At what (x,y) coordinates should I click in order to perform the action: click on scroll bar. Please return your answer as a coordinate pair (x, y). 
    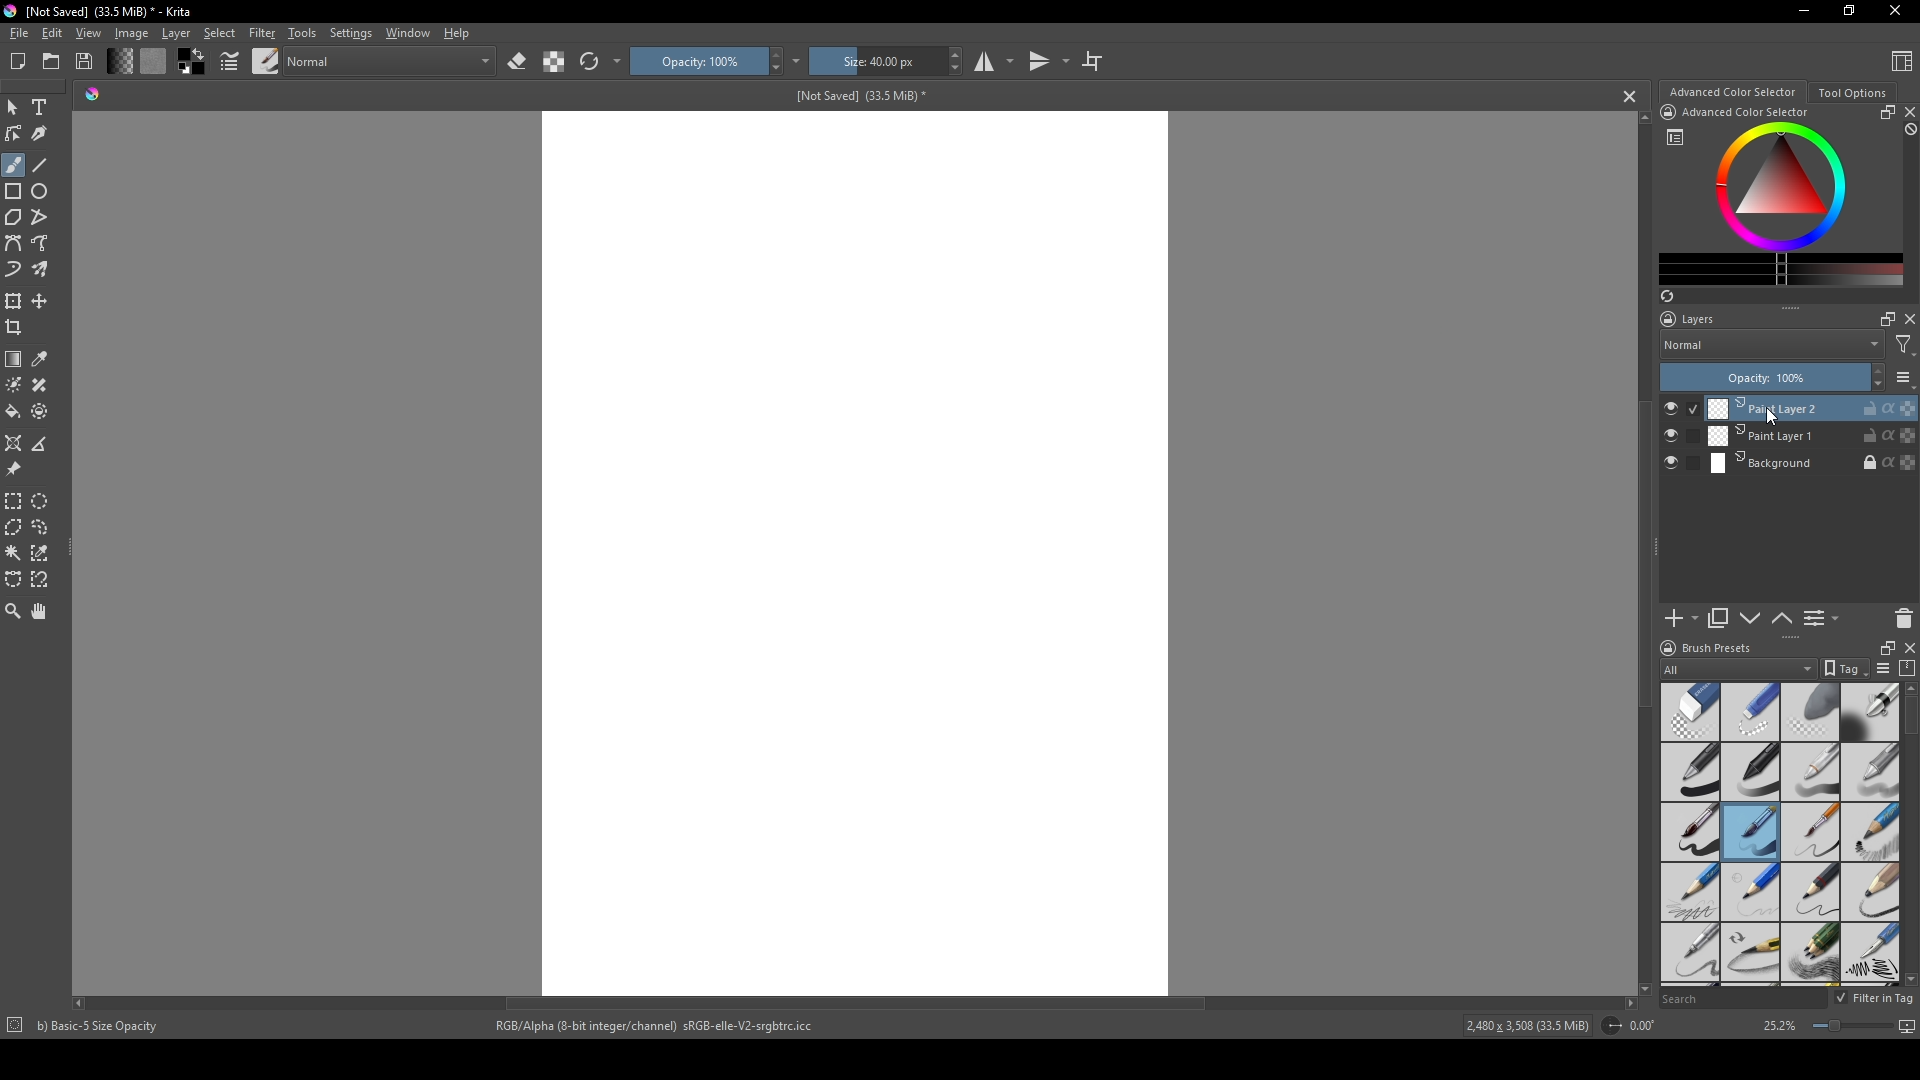
    Looking at the image, I should click on (1908, 717).